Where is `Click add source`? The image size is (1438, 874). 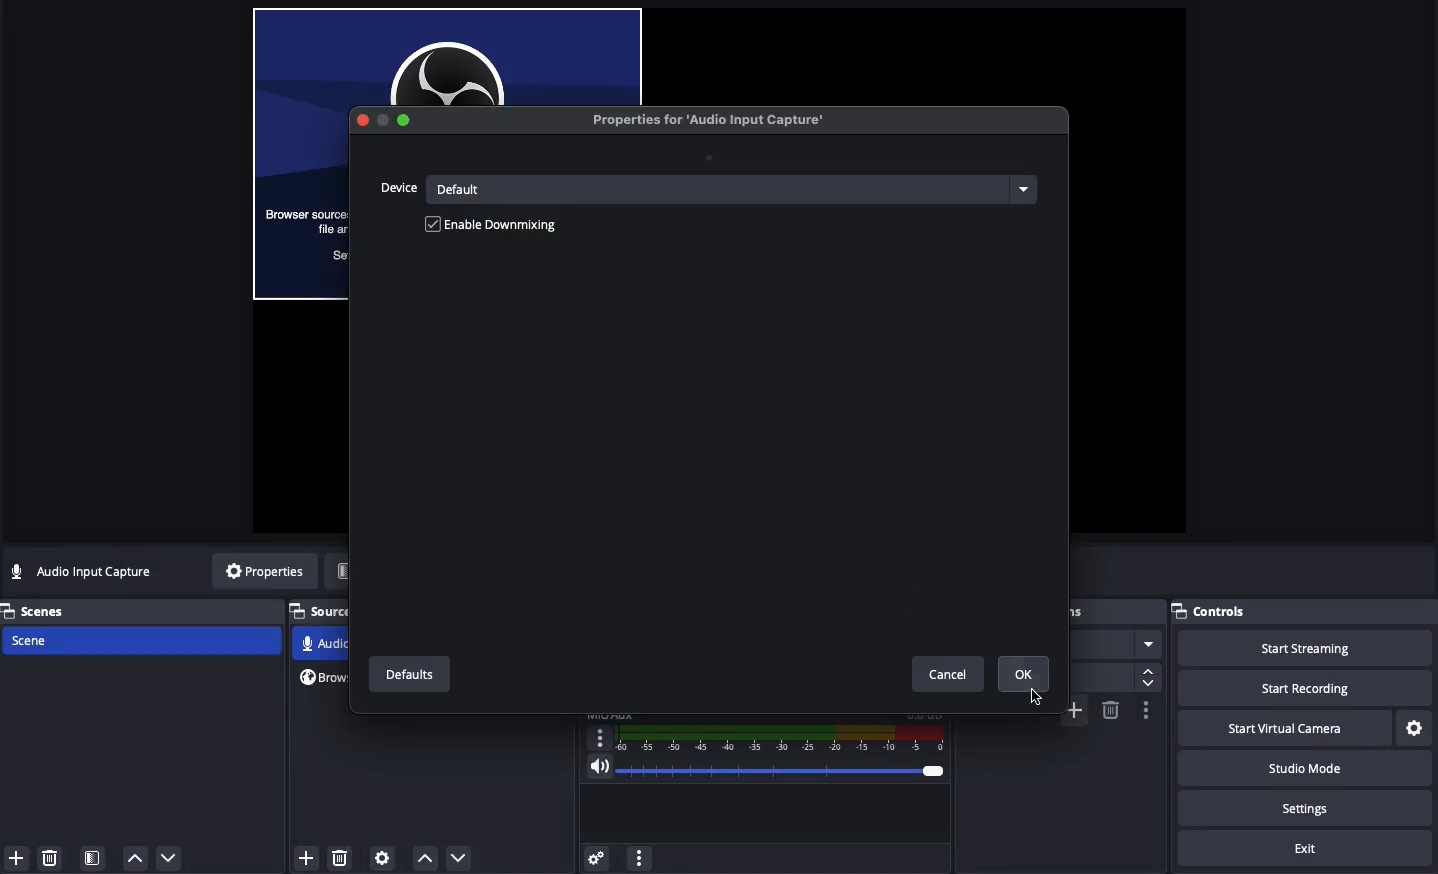
Click add source is located at coordinates (309, 857).